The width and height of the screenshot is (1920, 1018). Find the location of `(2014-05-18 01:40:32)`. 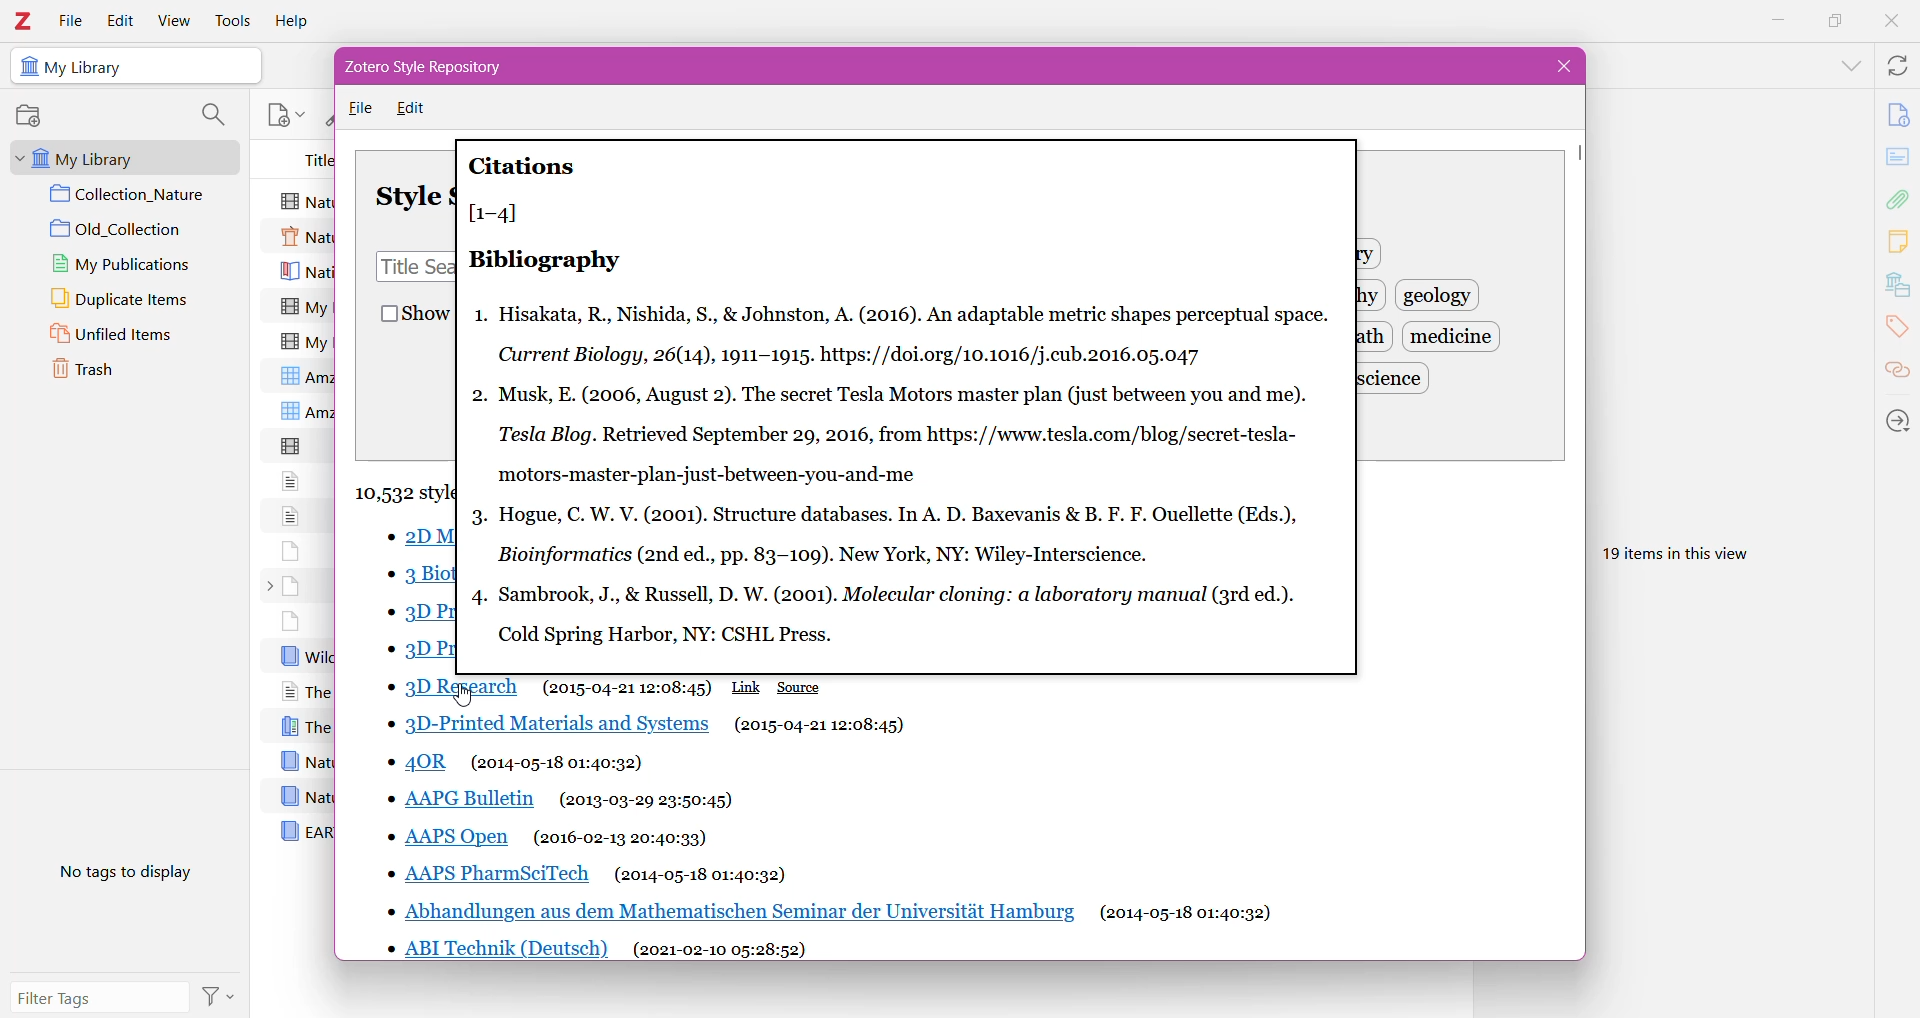

(2014-05-18 01:40:32) is located at coordinates (1186, 914).